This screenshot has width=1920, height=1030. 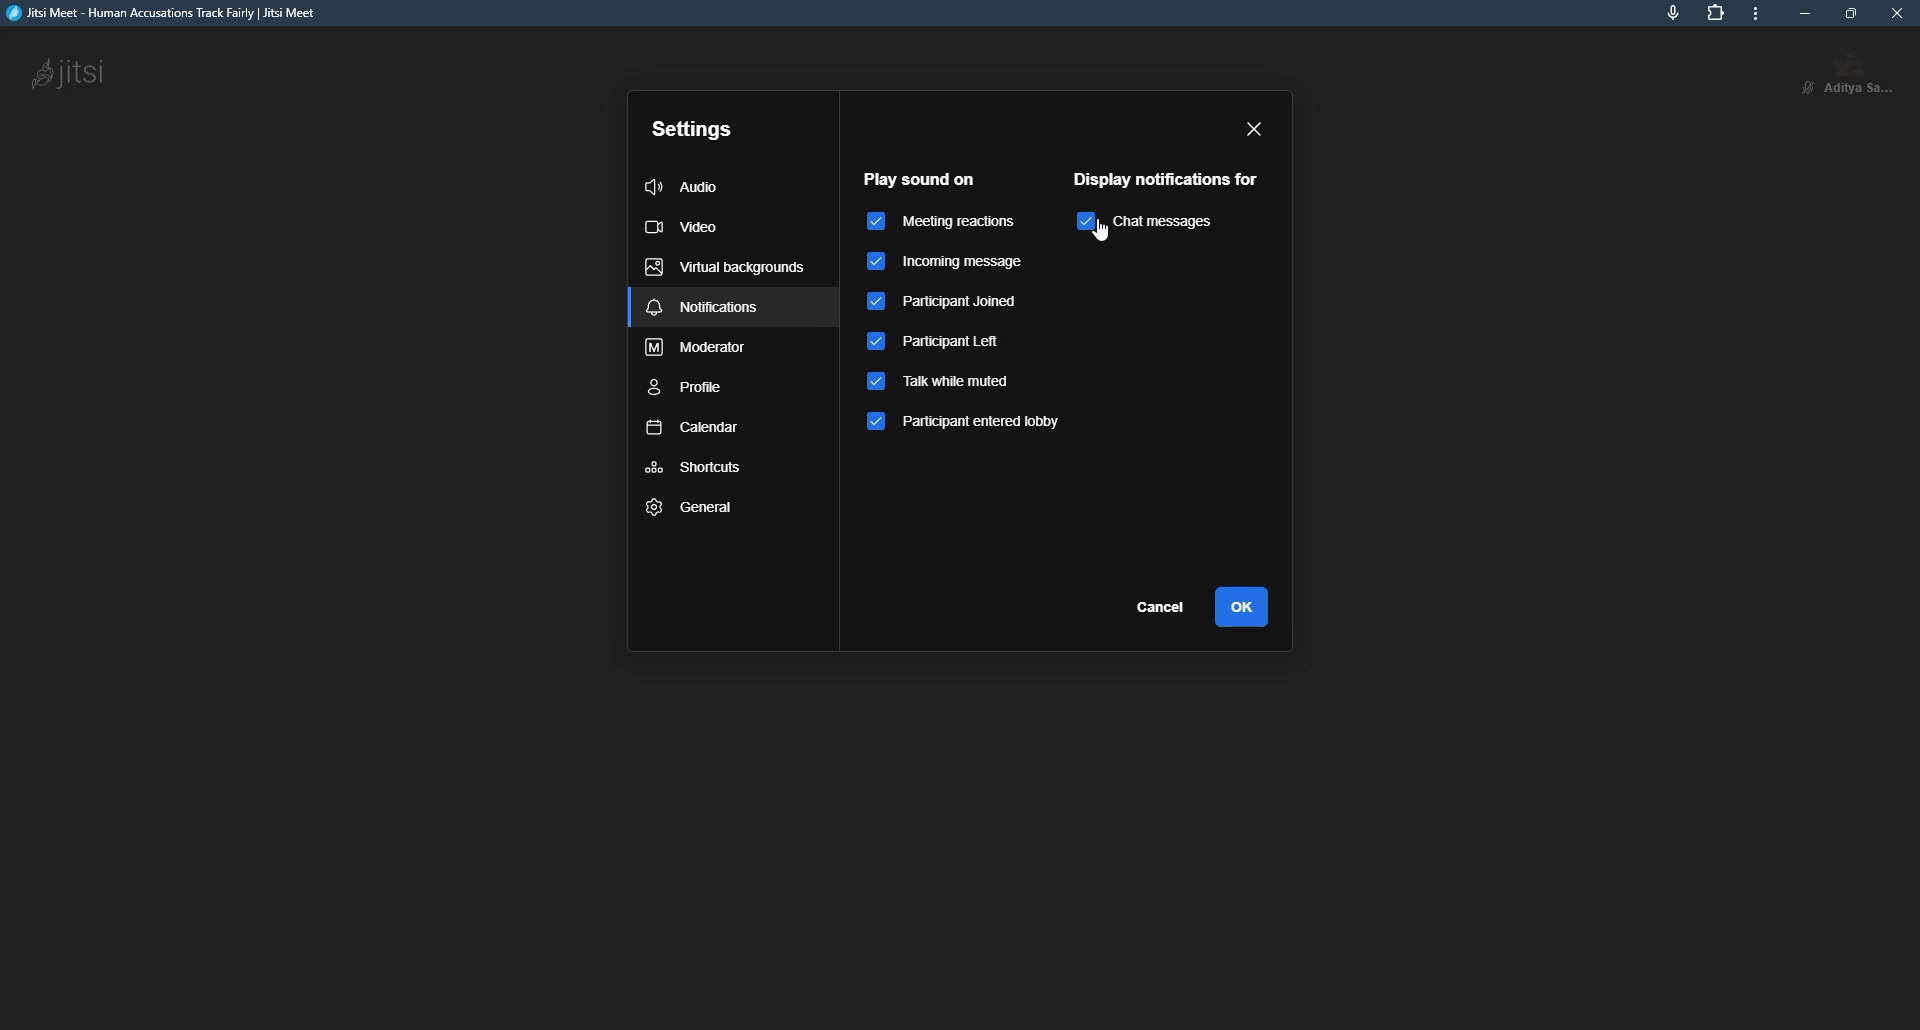 What do you see at coordinates (1806, 88) in the screenshot?
I see `unmute` at bounding box center [1806, 88].